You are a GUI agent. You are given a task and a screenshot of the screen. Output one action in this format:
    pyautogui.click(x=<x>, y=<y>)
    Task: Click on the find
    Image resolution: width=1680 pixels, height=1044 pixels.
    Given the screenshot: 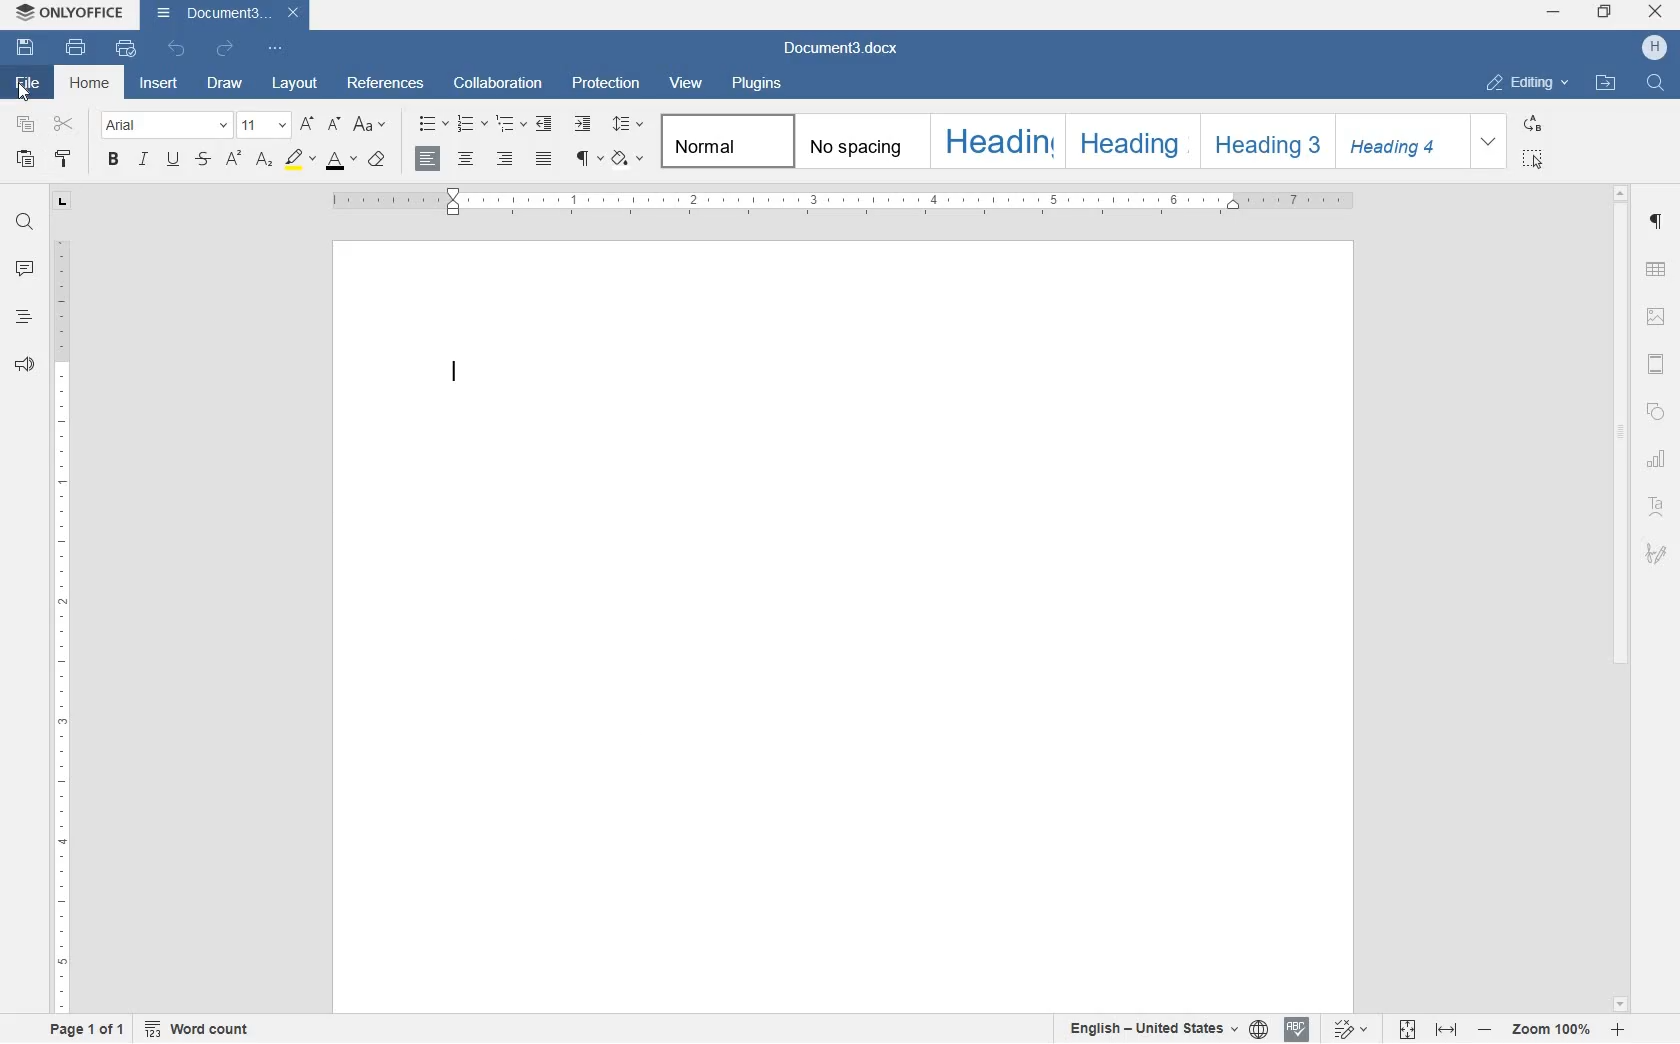 What is the action you would take?
    pyautogui.click(x=23, y=226)
    